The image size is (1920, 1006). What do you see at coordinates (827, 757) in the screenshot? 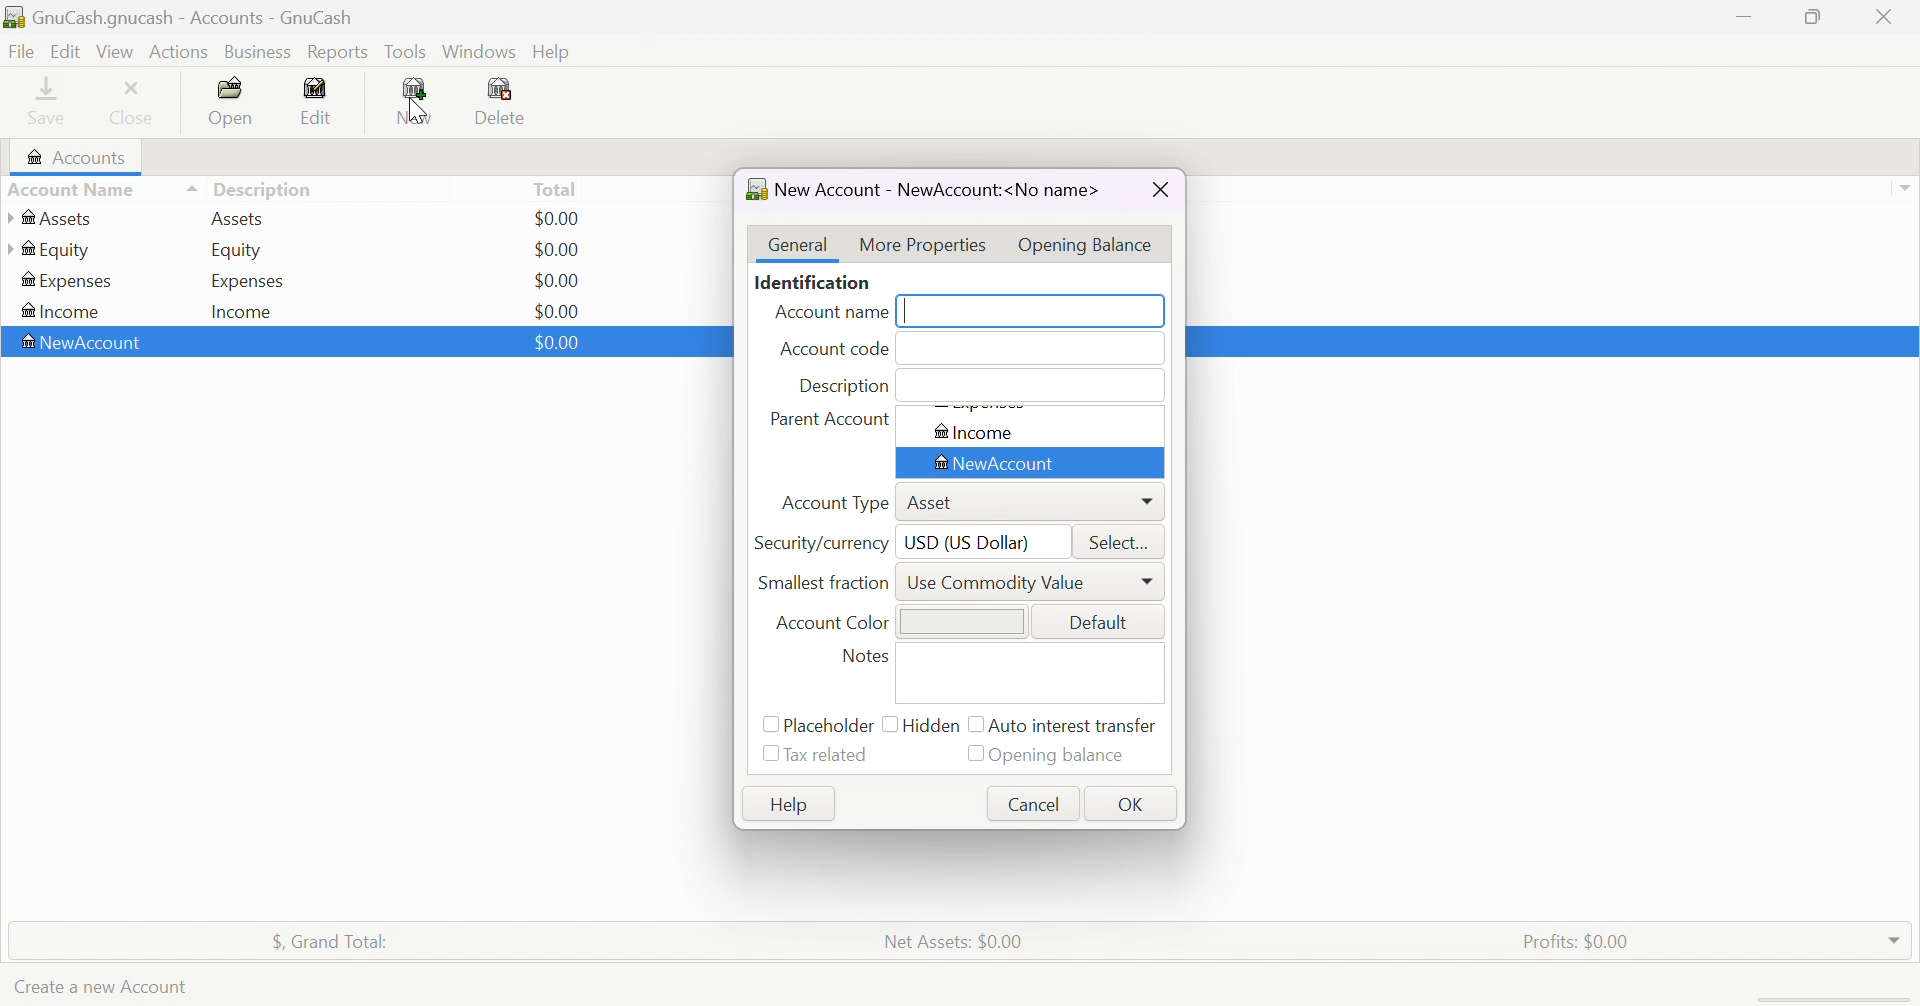
I see `Tax related` at bounding box center [827, 757].